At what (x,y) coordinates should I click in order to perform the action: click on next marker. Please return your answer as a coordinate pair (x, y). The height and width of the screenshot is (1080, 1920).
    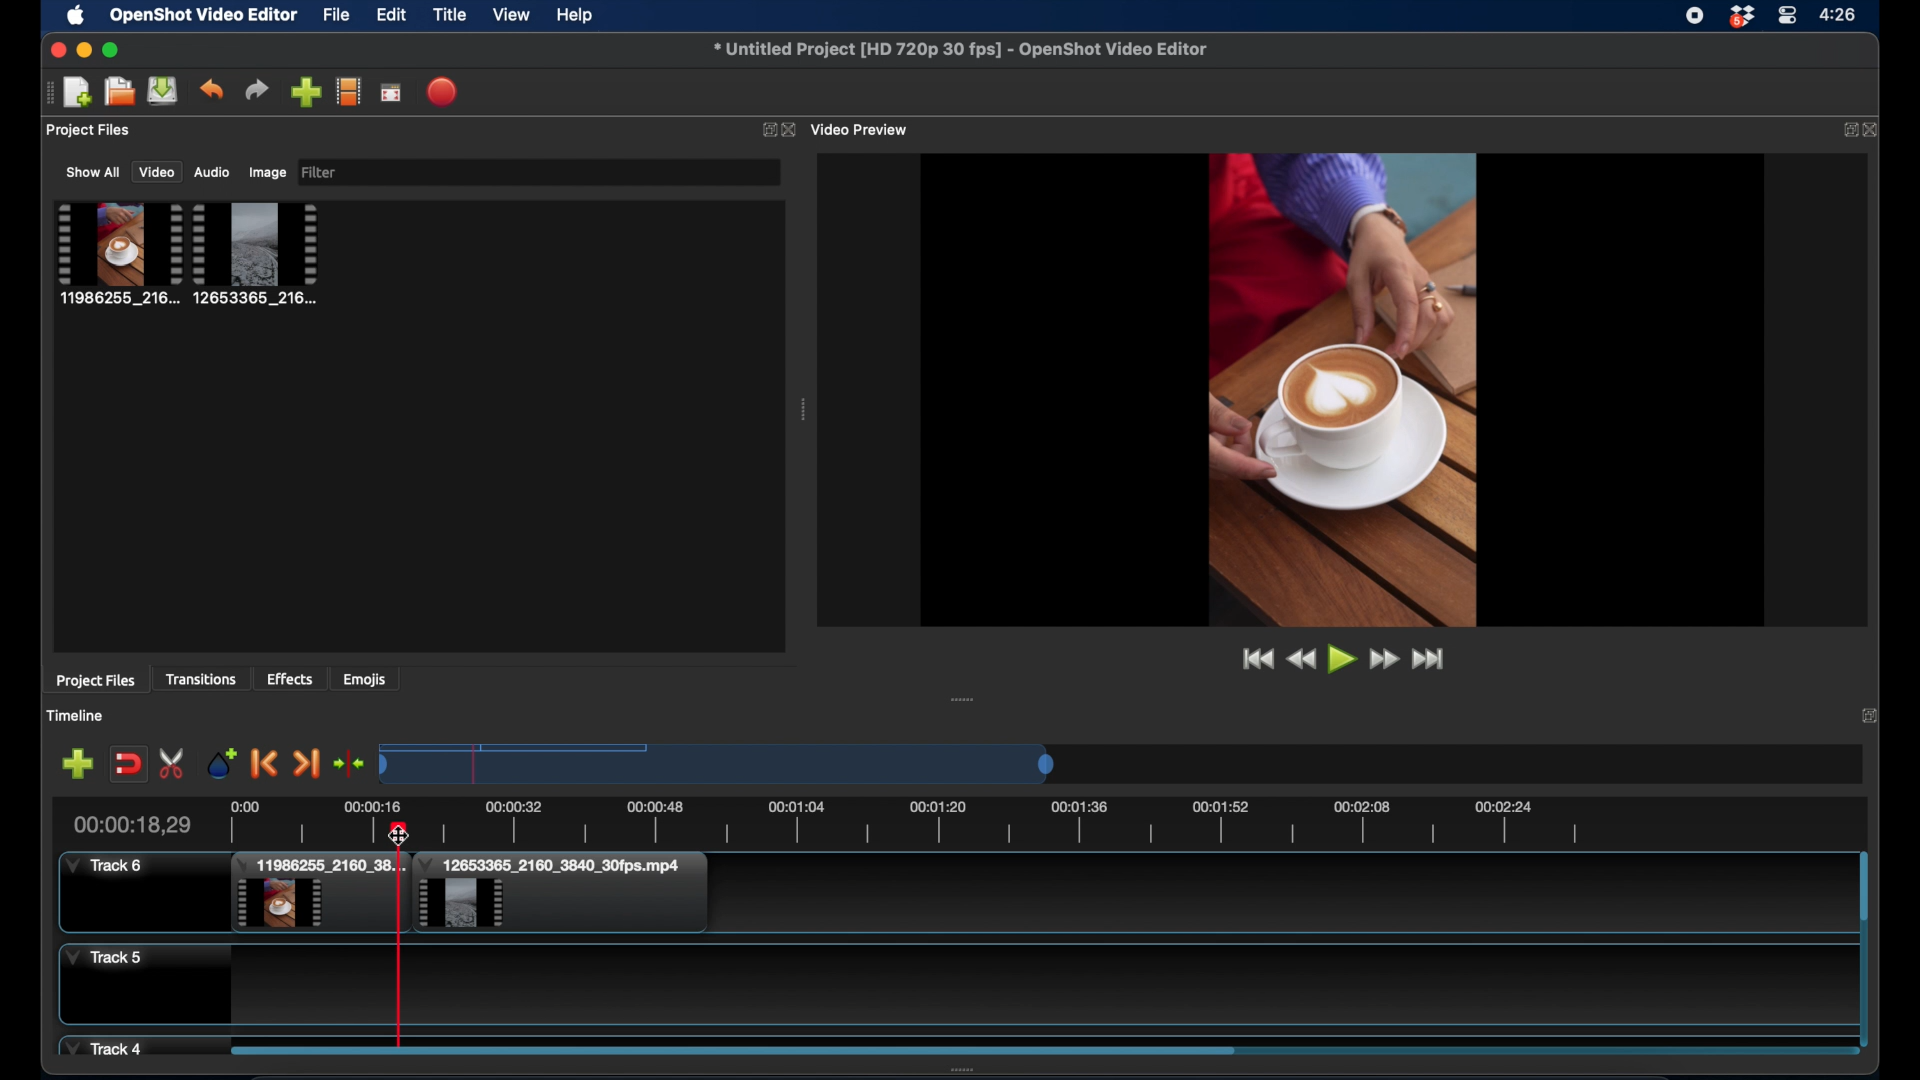
    Looking at the image, I should click on (306, 763).